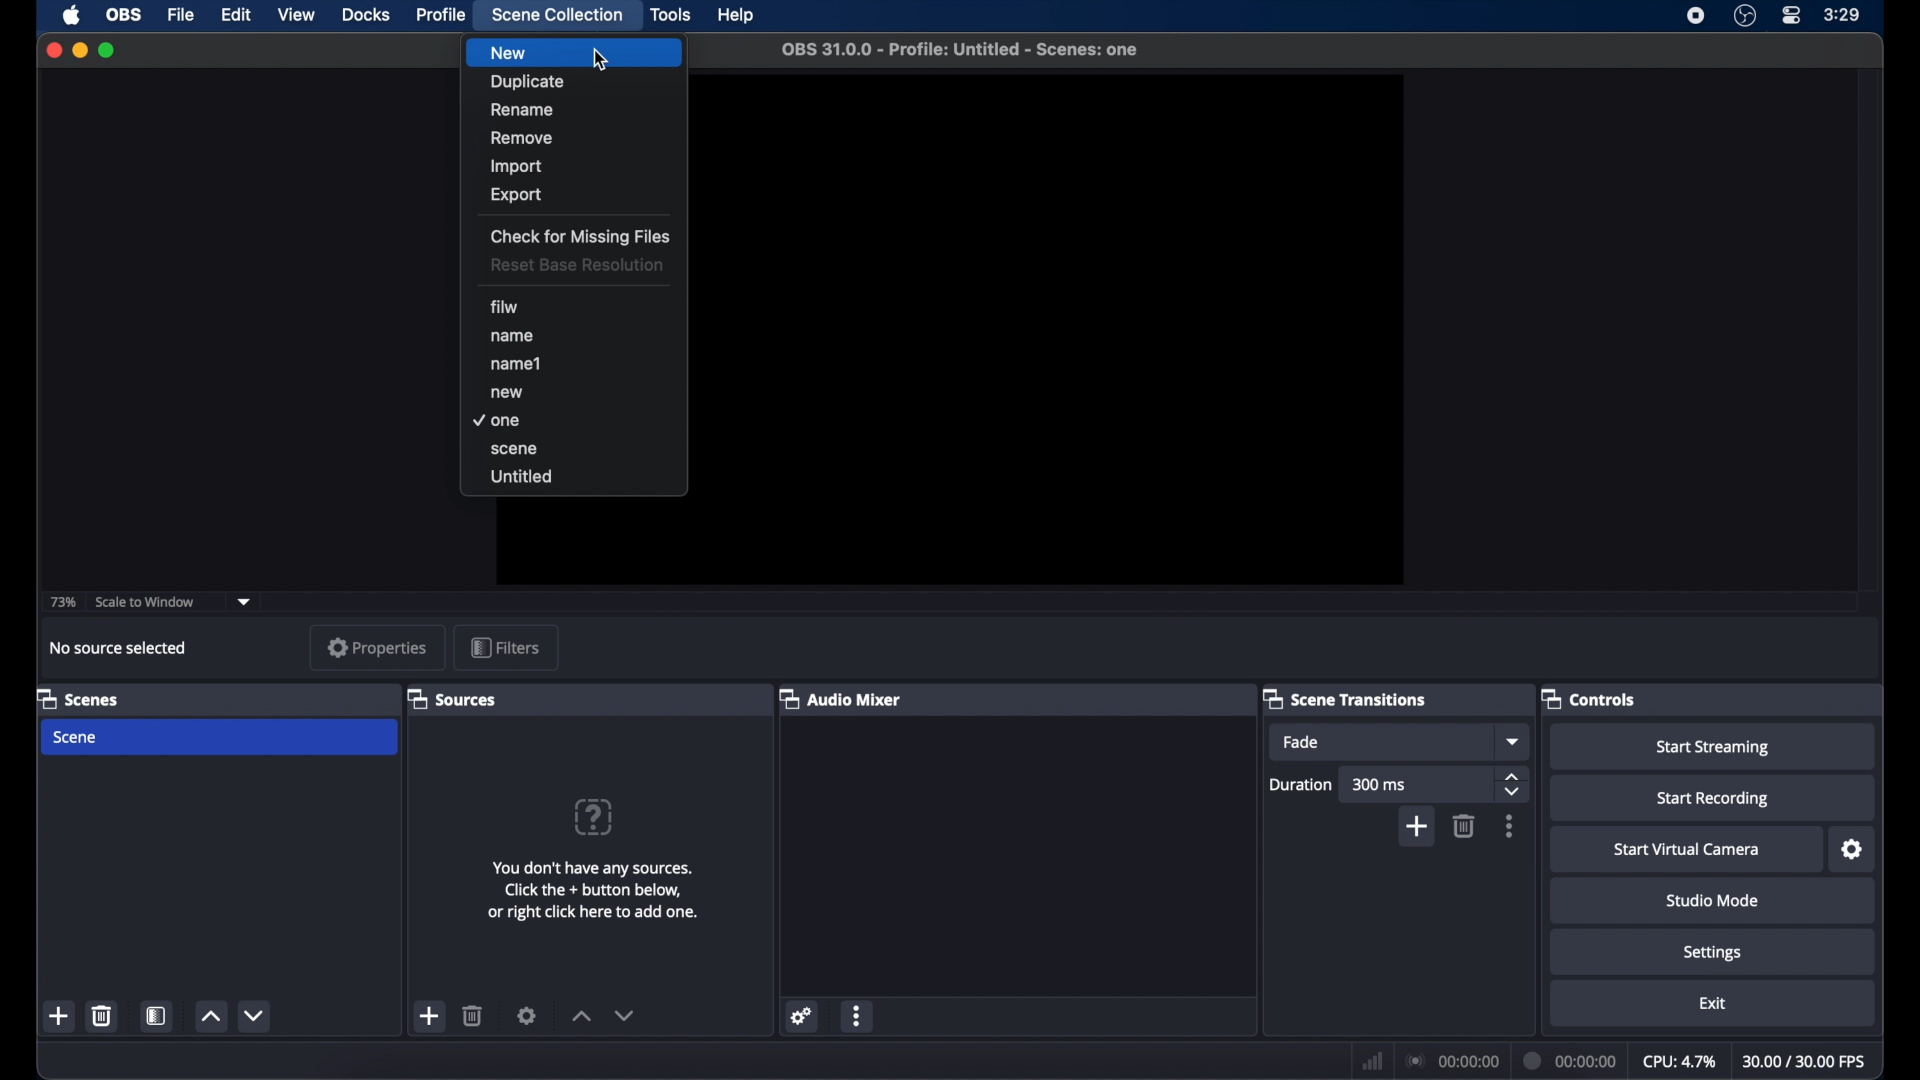 This screenshot has width=1920, height=1080. What do you see at coordinates (578, 1016) in the screenshot?
I see `increment` at bounding box center [578, 1016].